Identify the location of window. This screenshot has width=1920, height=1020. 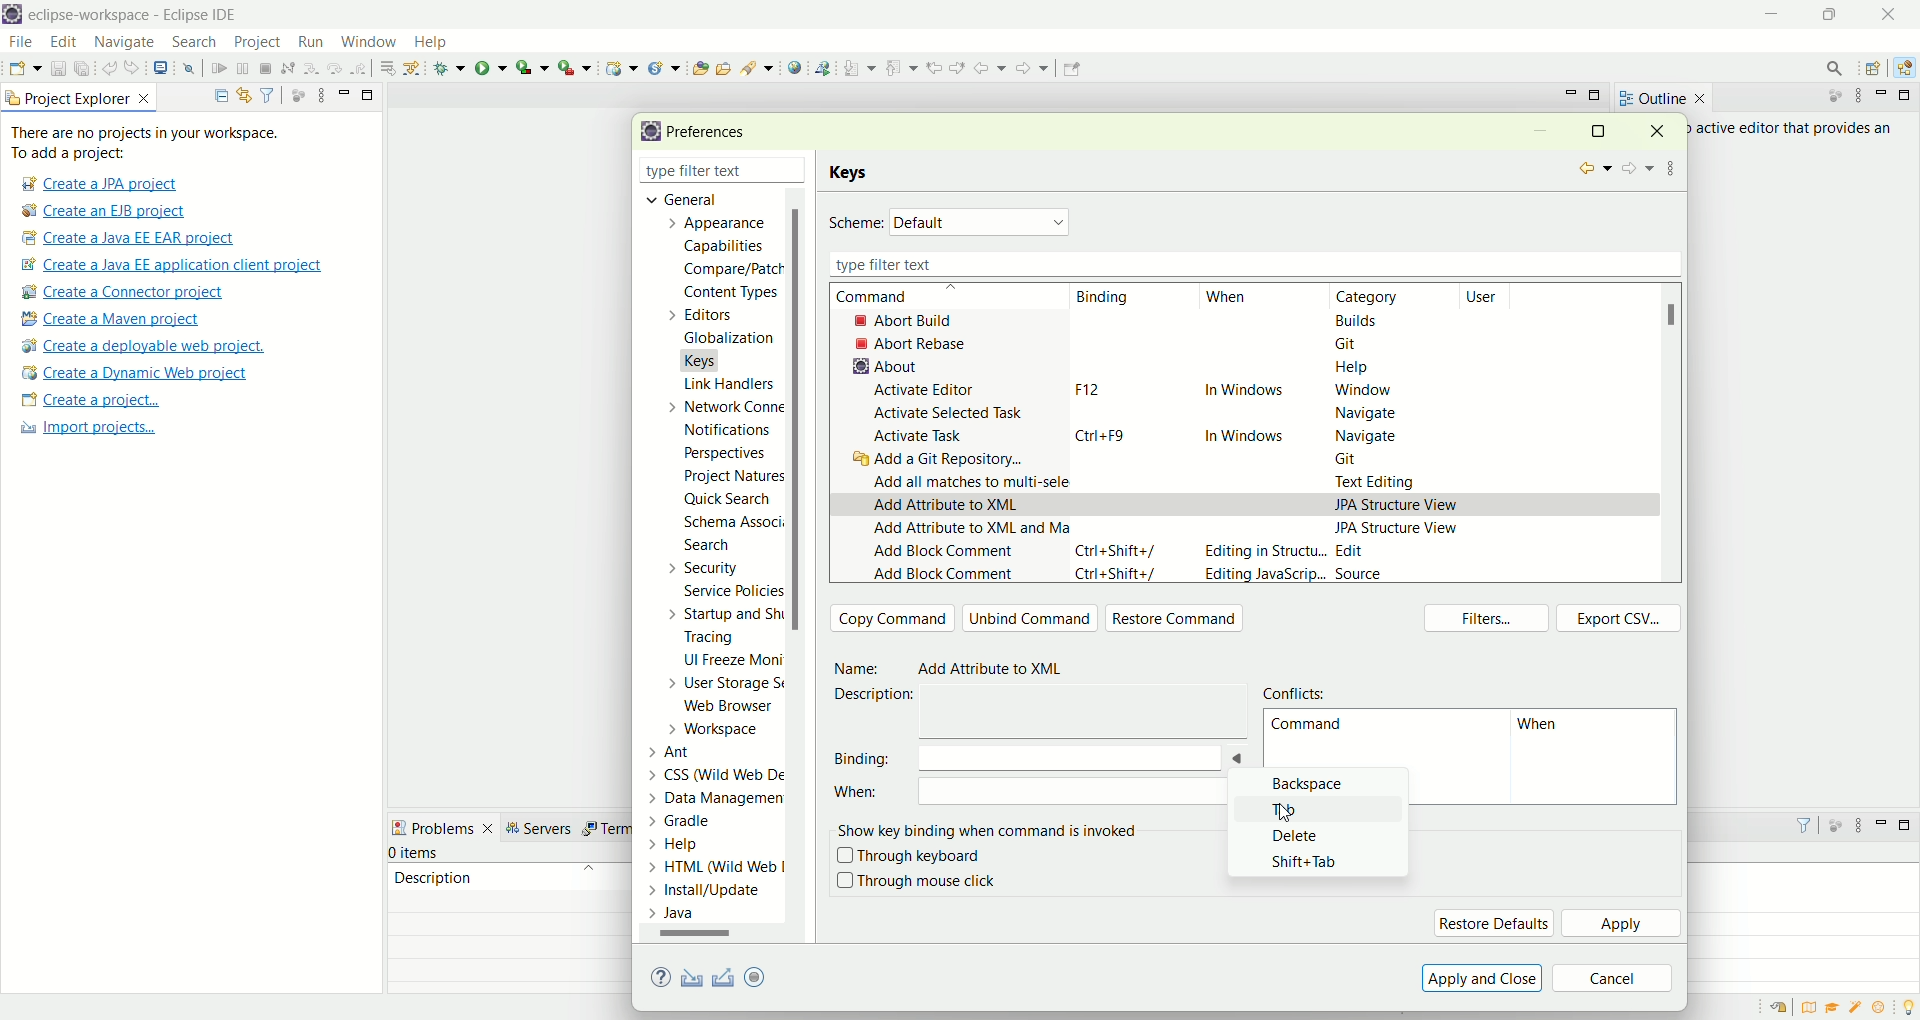
(367, 37).